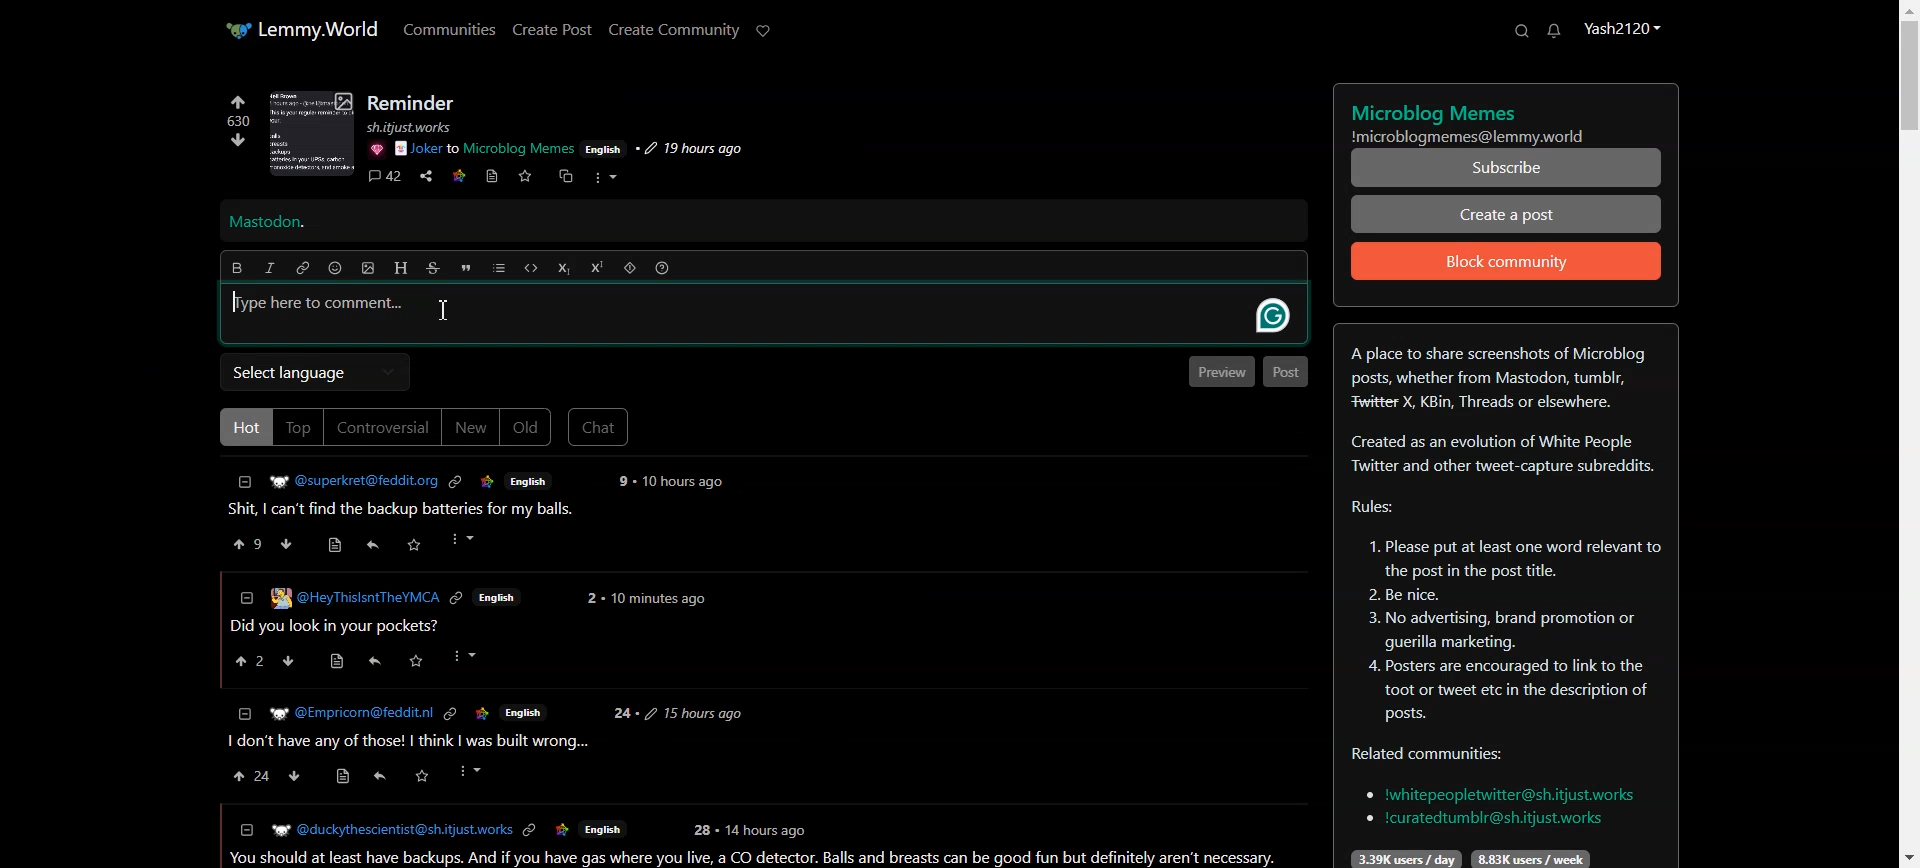  I want to click on , so click(488, 482).